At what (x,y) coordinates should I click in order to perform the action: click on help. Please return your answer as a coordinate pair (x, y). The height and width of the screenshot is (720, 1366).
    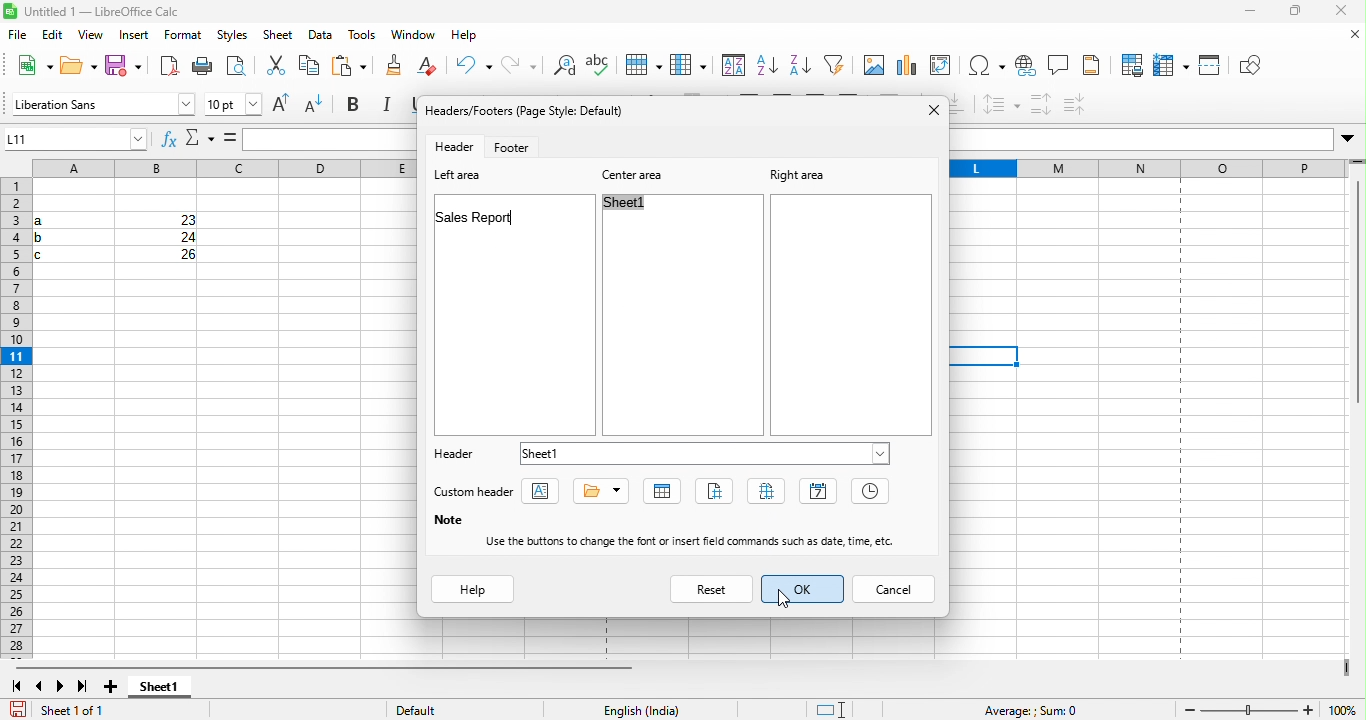
    Looking at the image, I should click on (461, 37).